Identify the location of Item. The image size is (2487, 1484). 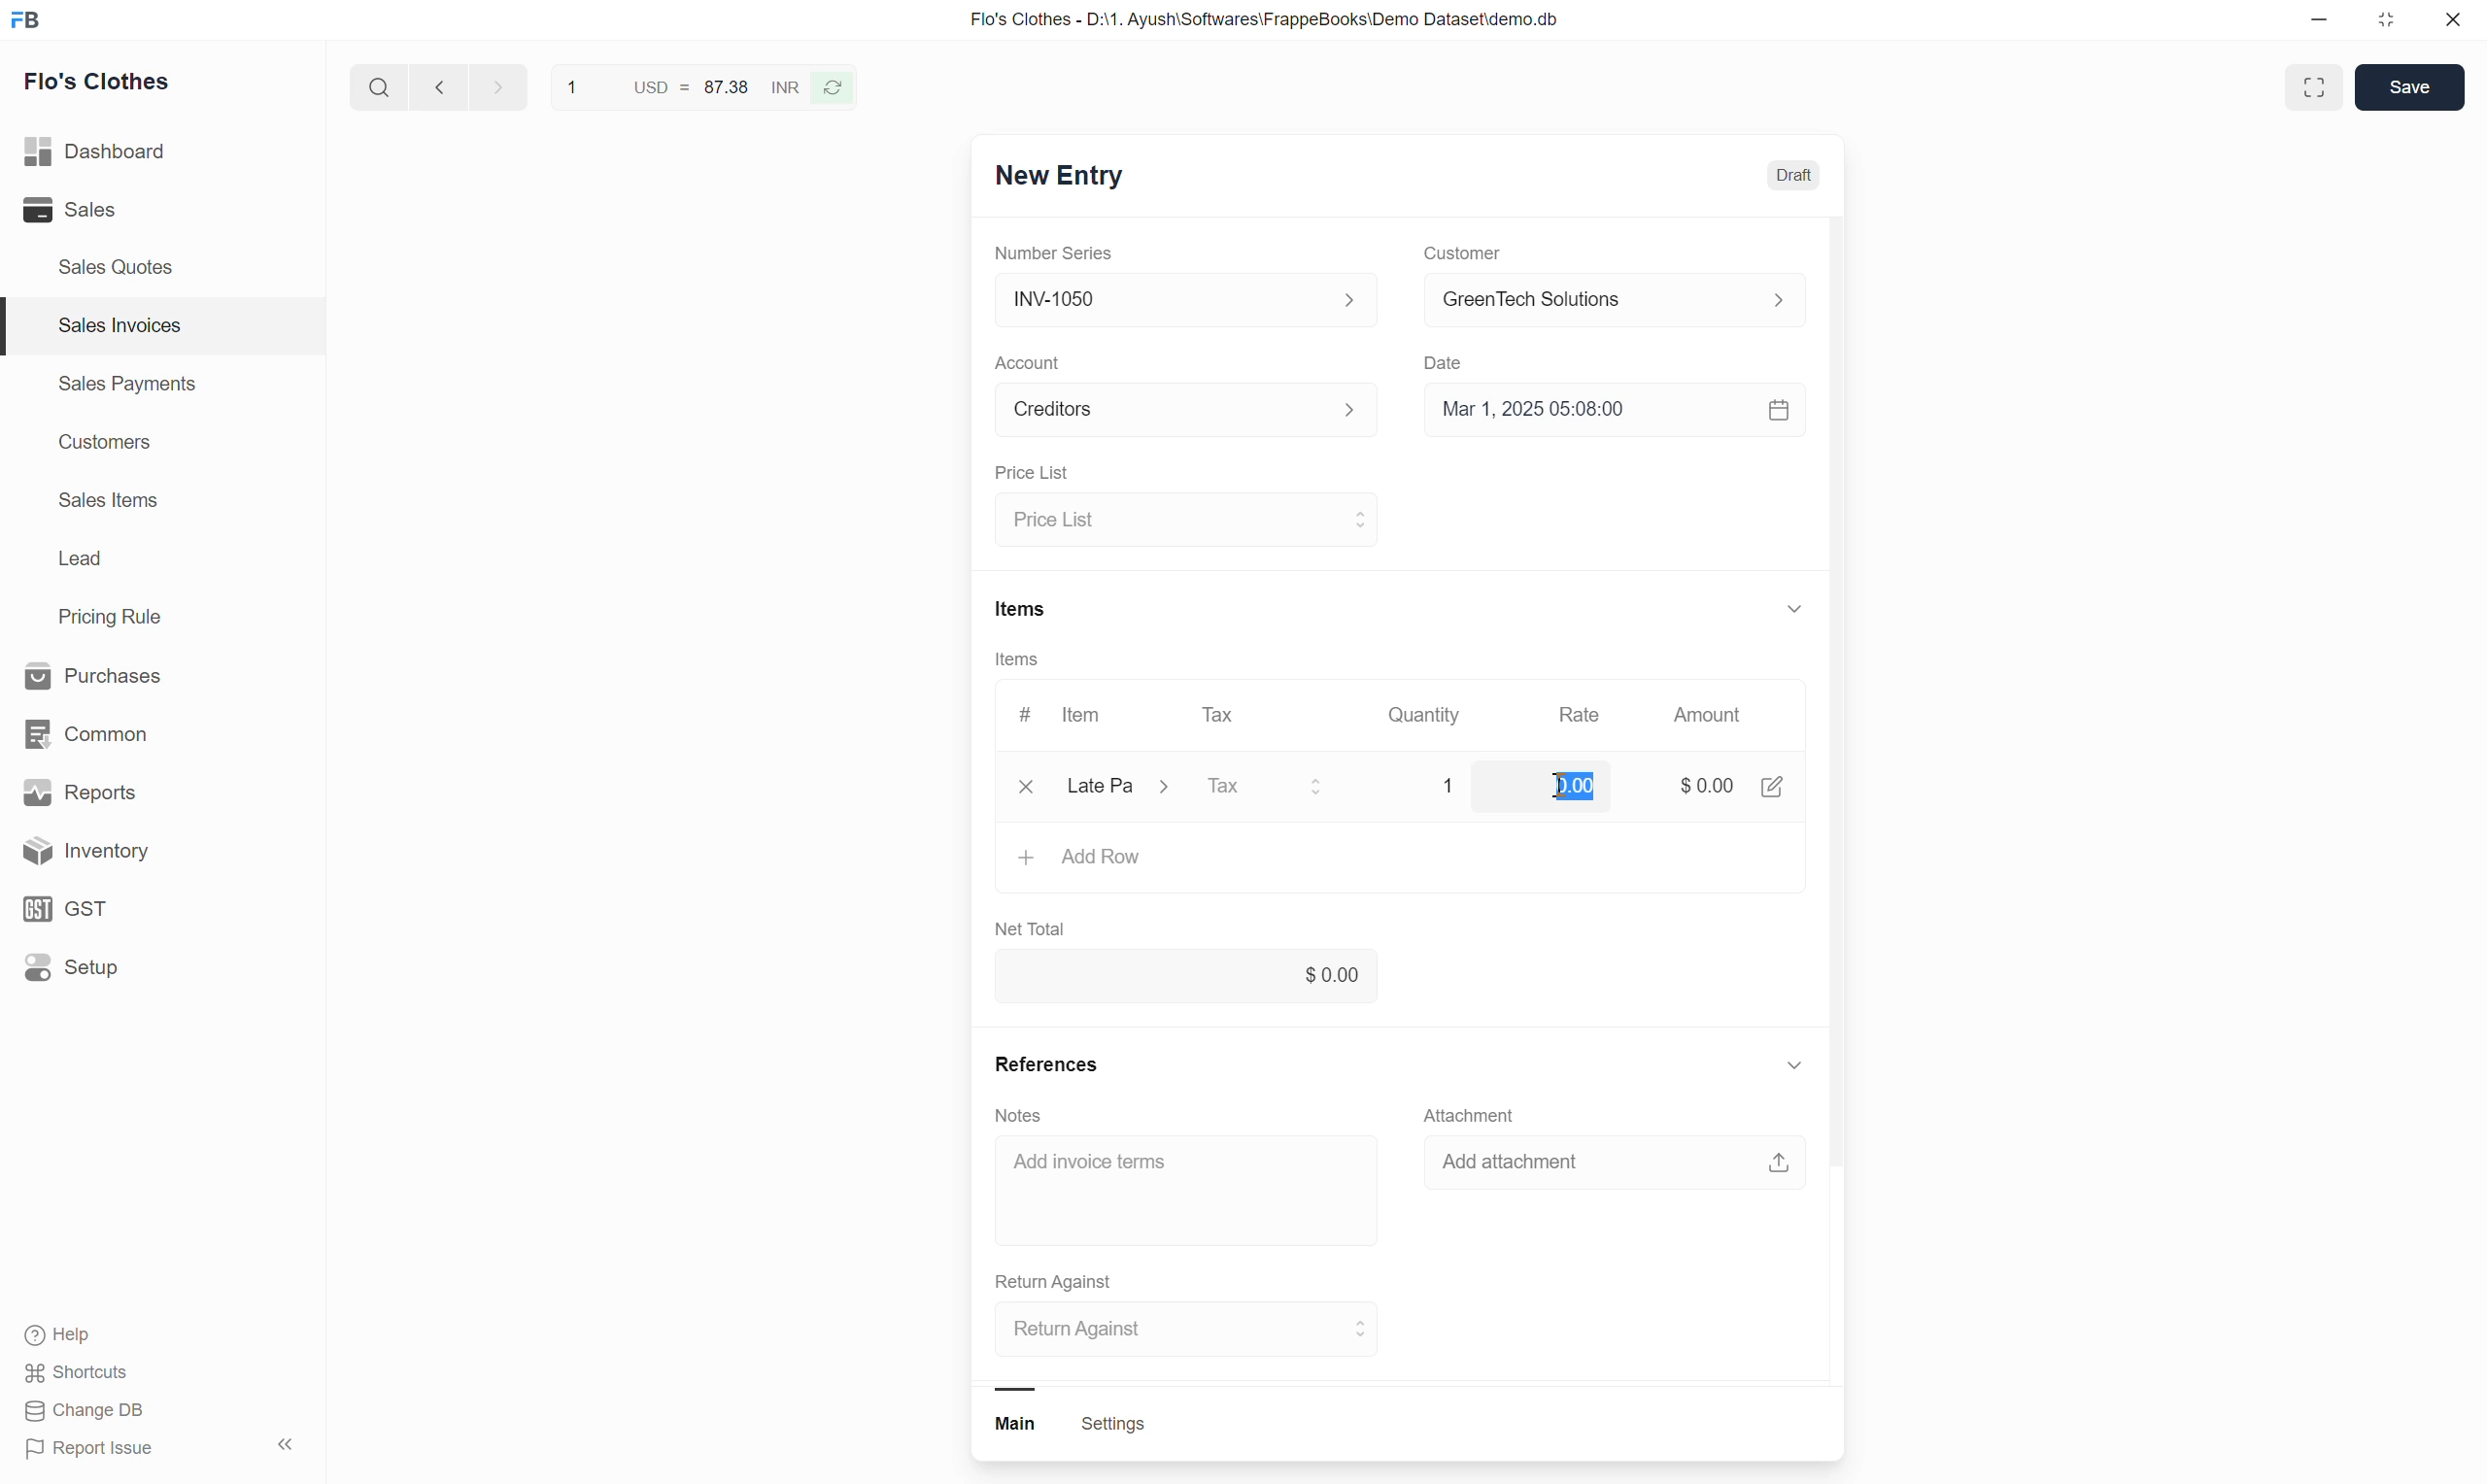
(1084, 716).